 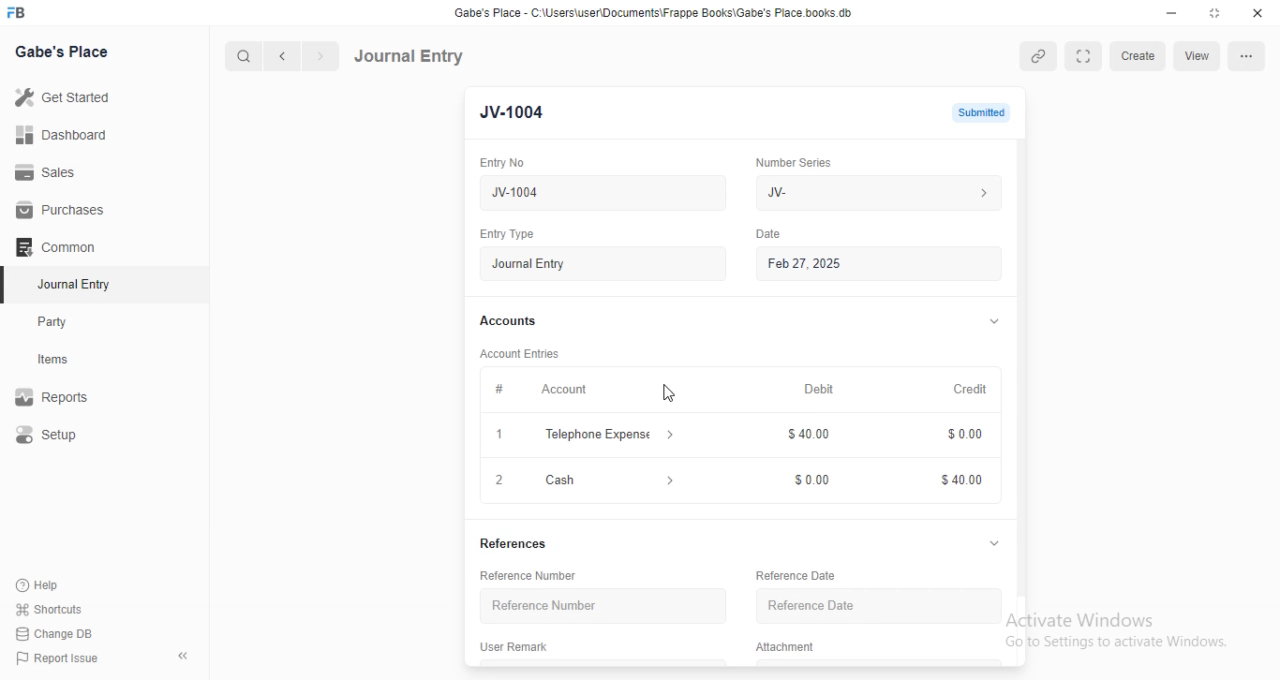 I want to click on Telephone Expense, so click(x=611, y=433).